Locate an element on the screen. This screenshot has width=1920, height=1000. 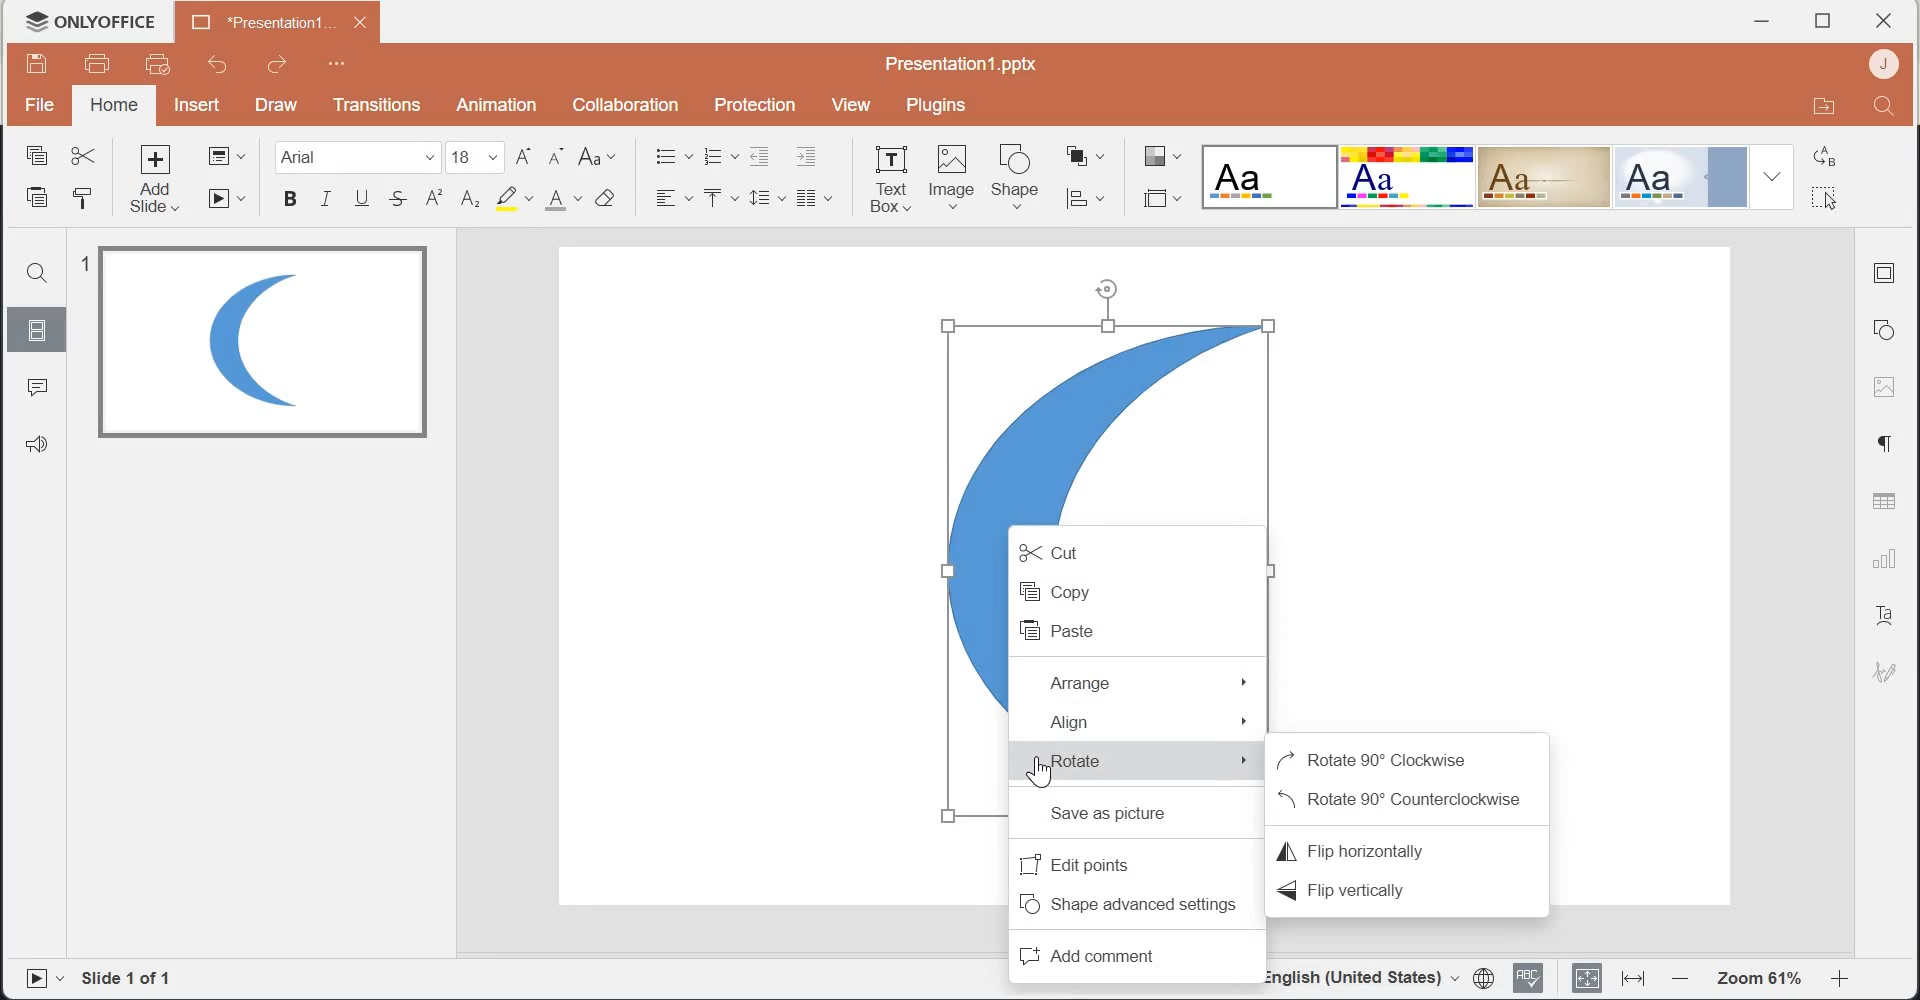
Font color is located at coordinates (564, 198).